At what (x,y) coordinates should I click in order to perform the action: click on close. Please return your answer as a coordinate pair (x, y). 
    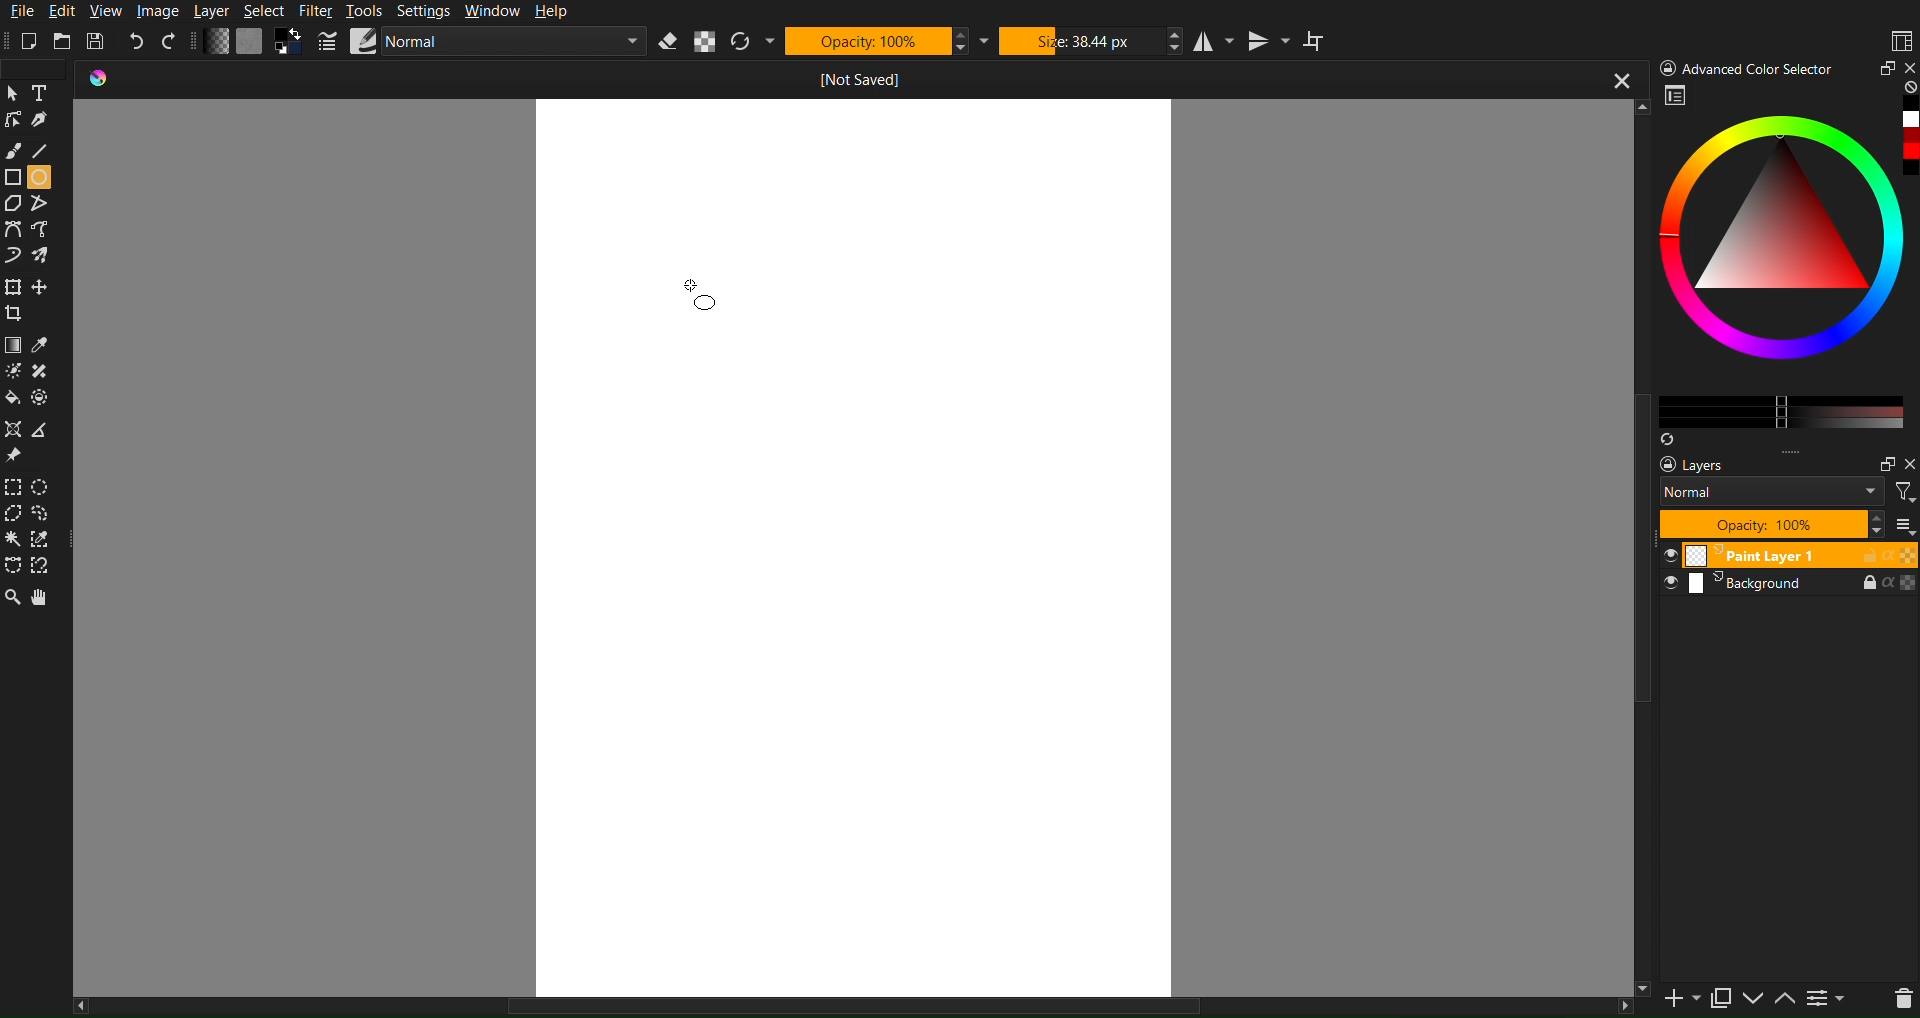
    Looking at the image, I should click on (1611, 75).